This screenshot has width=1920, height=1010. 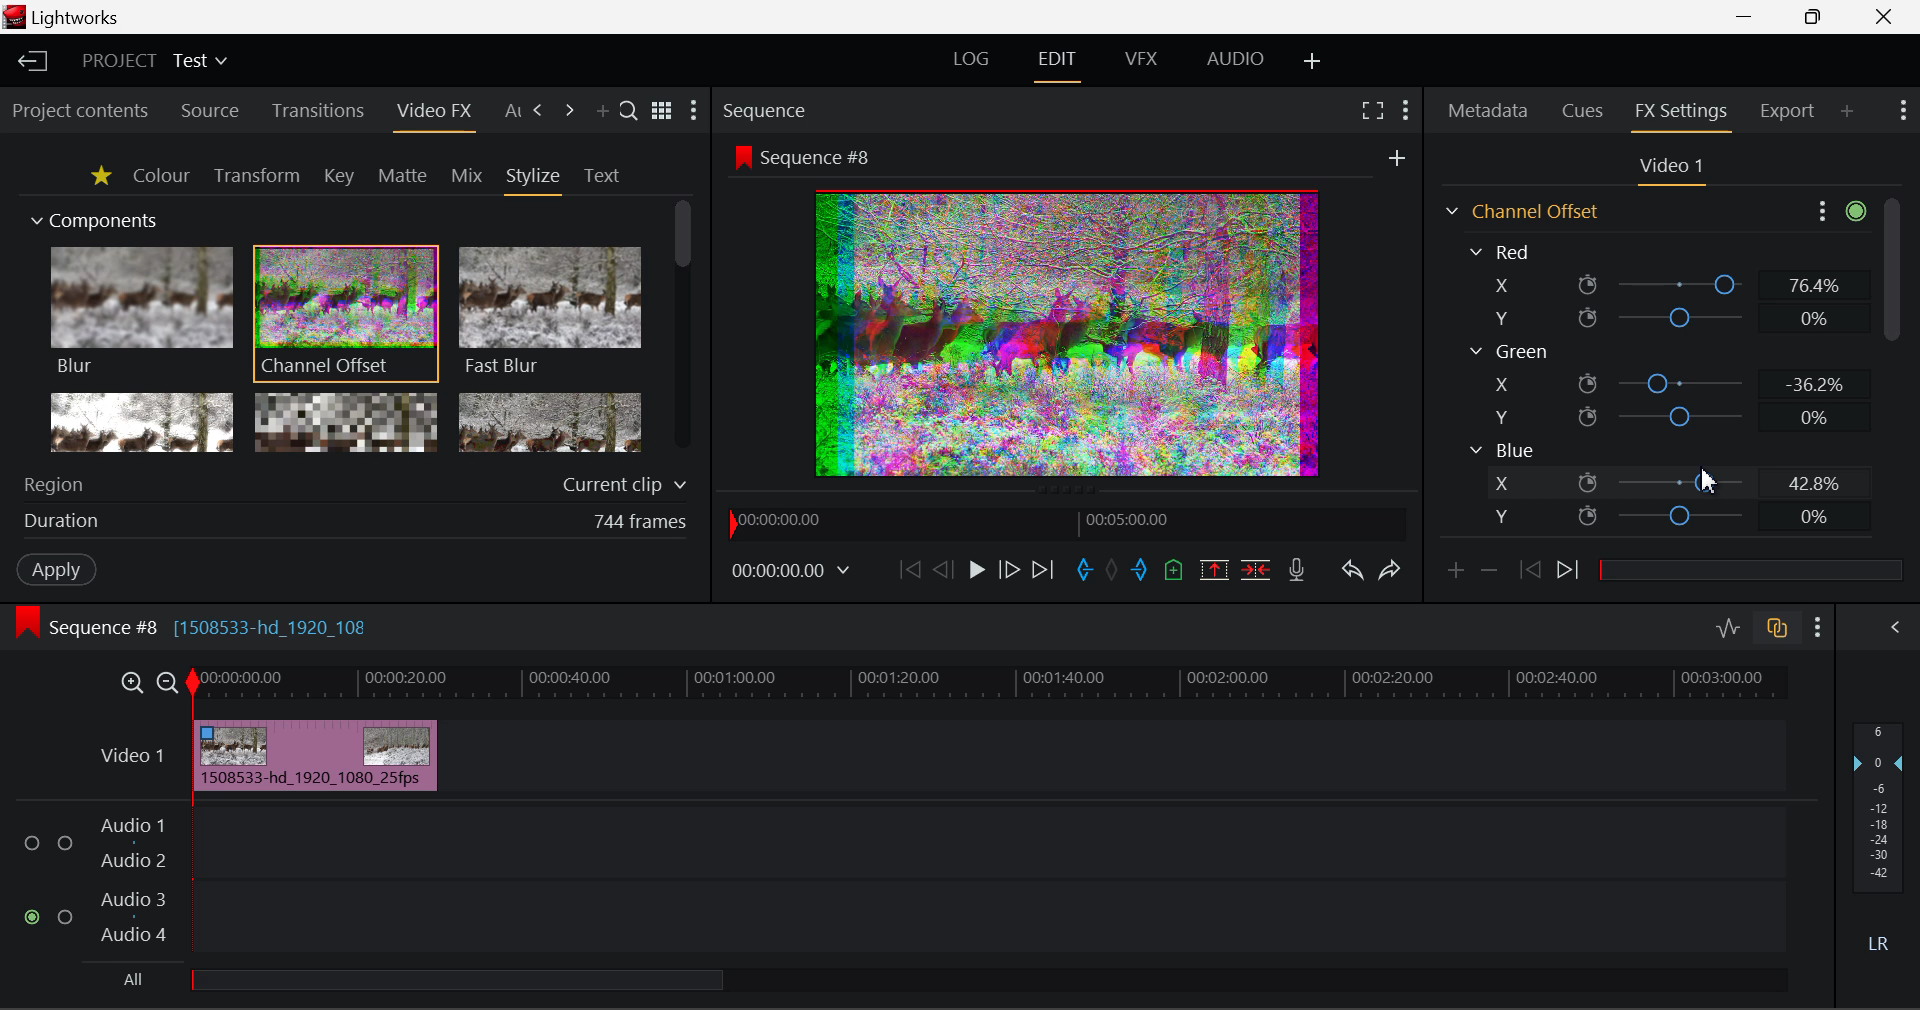 What do you see at coordinates (1817, 17) in the screenshot?
I see `Minimize` at bounding box center [1817, 17].